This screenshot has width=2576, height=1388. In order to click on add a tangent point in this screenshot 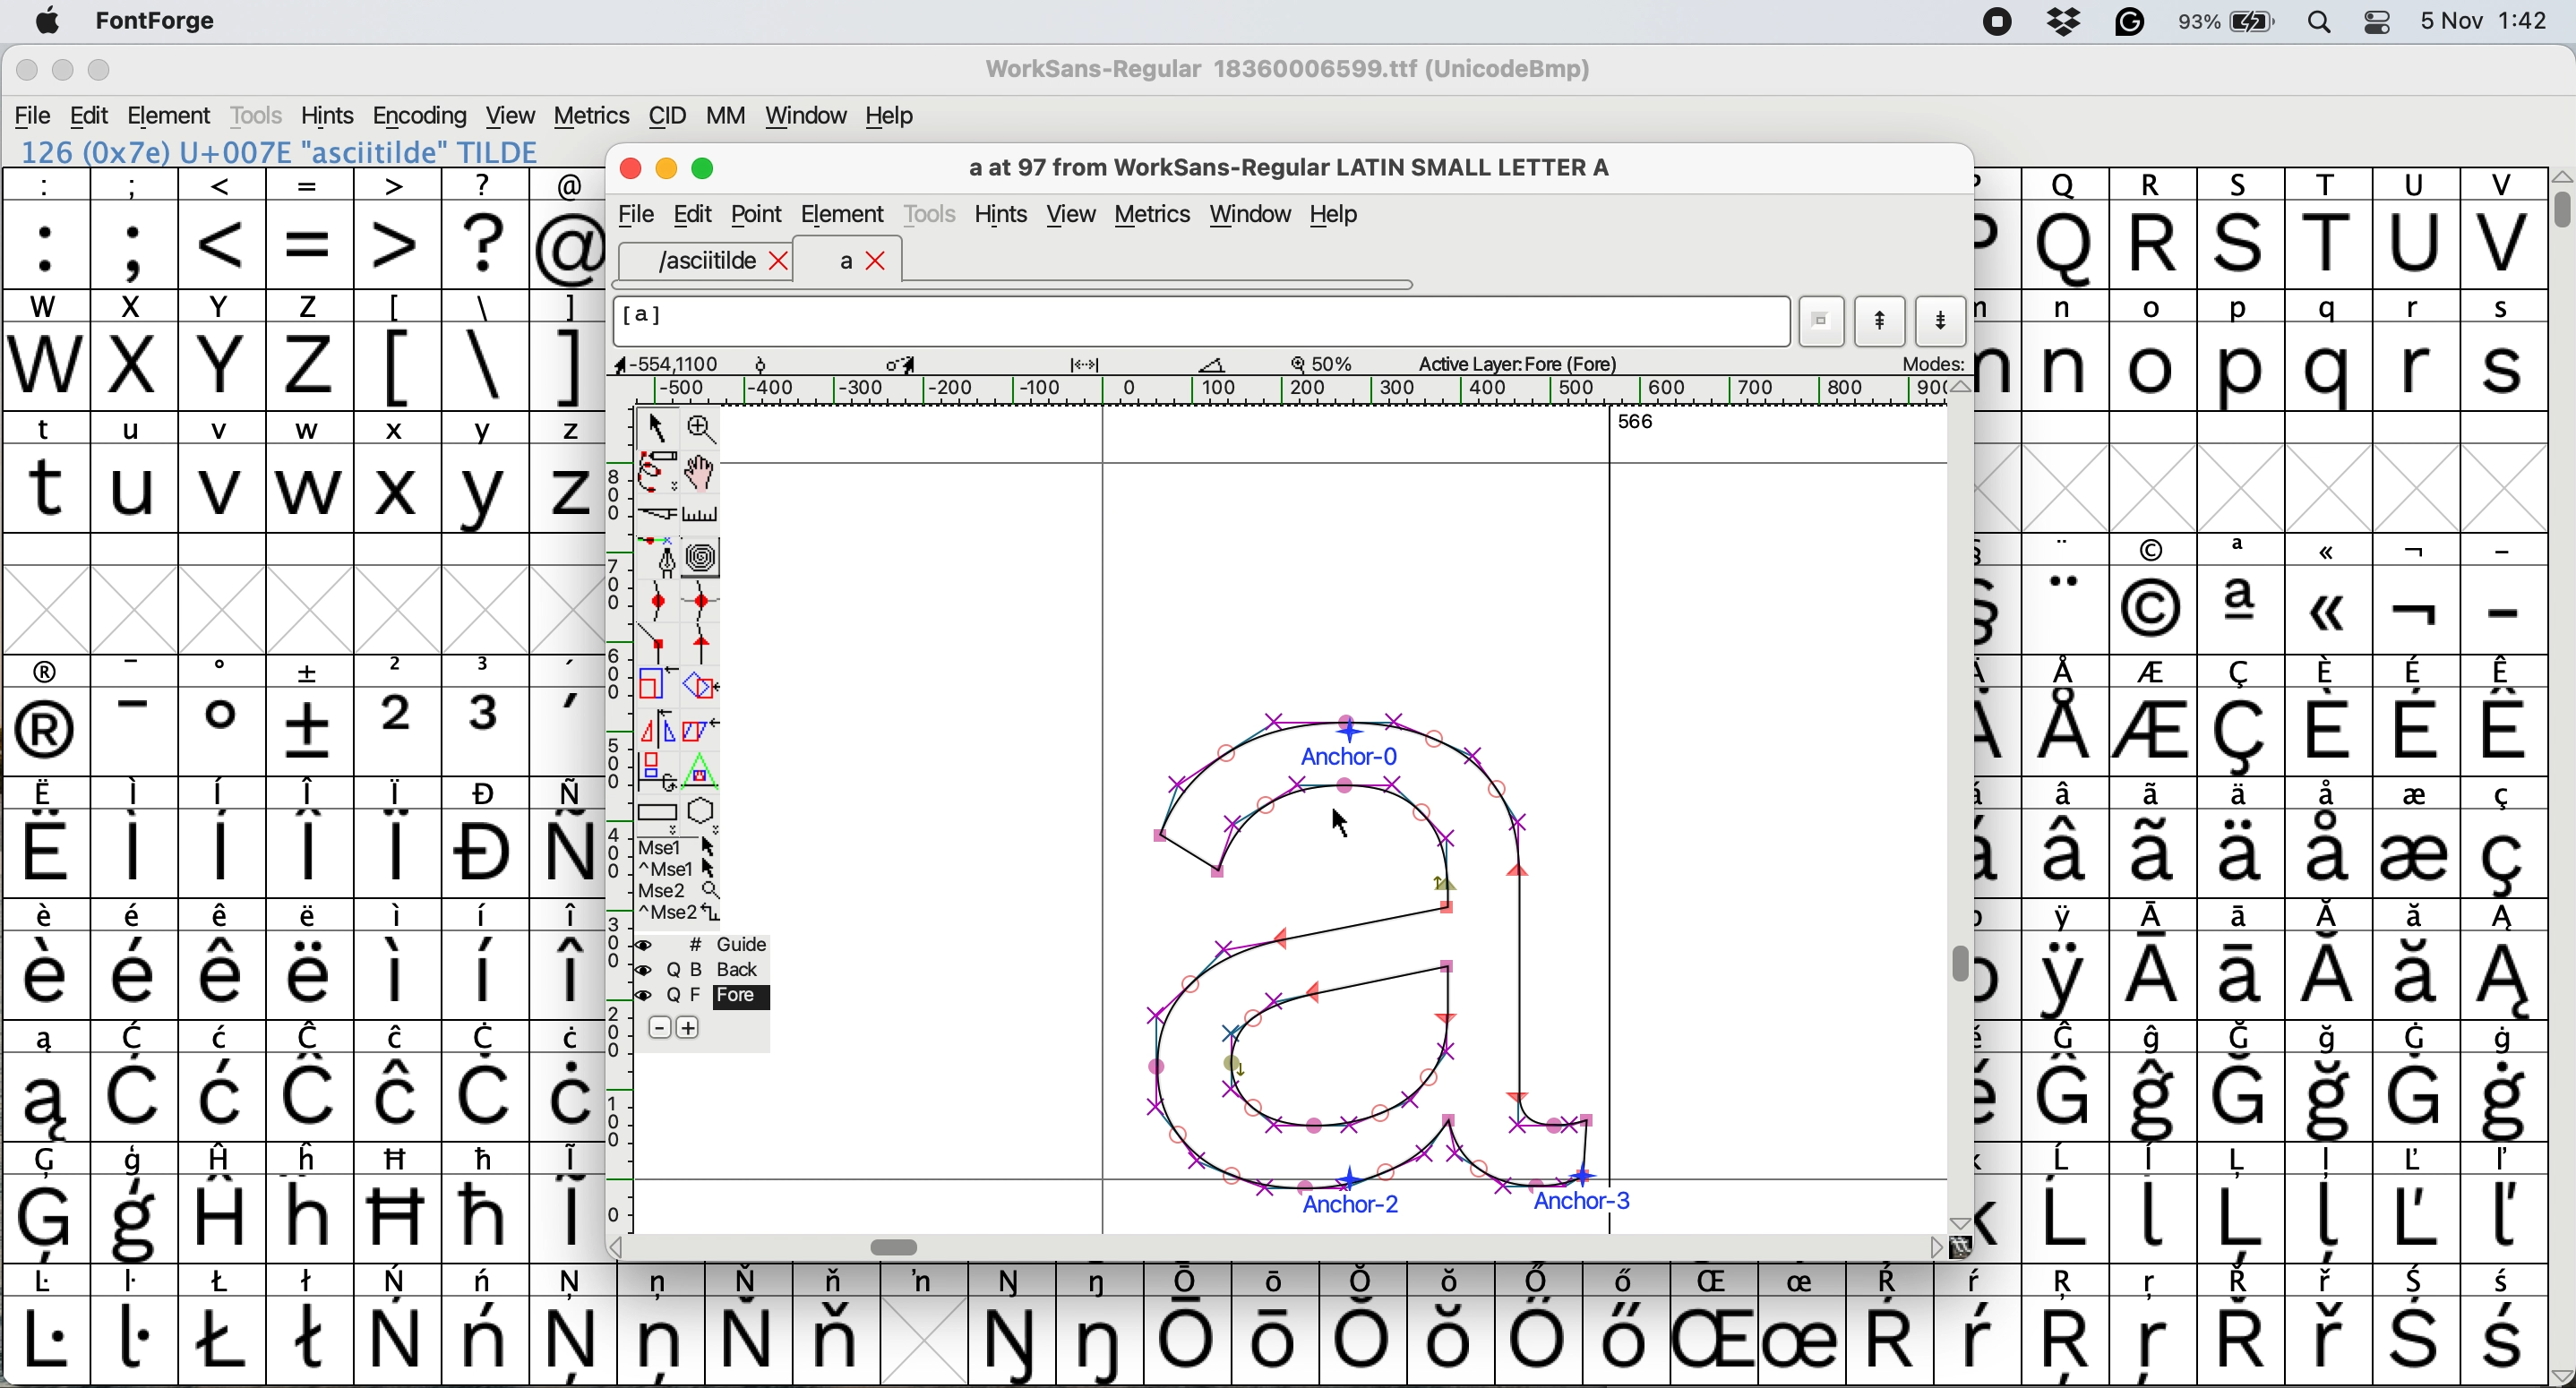, I will do `click(706, 643)`.